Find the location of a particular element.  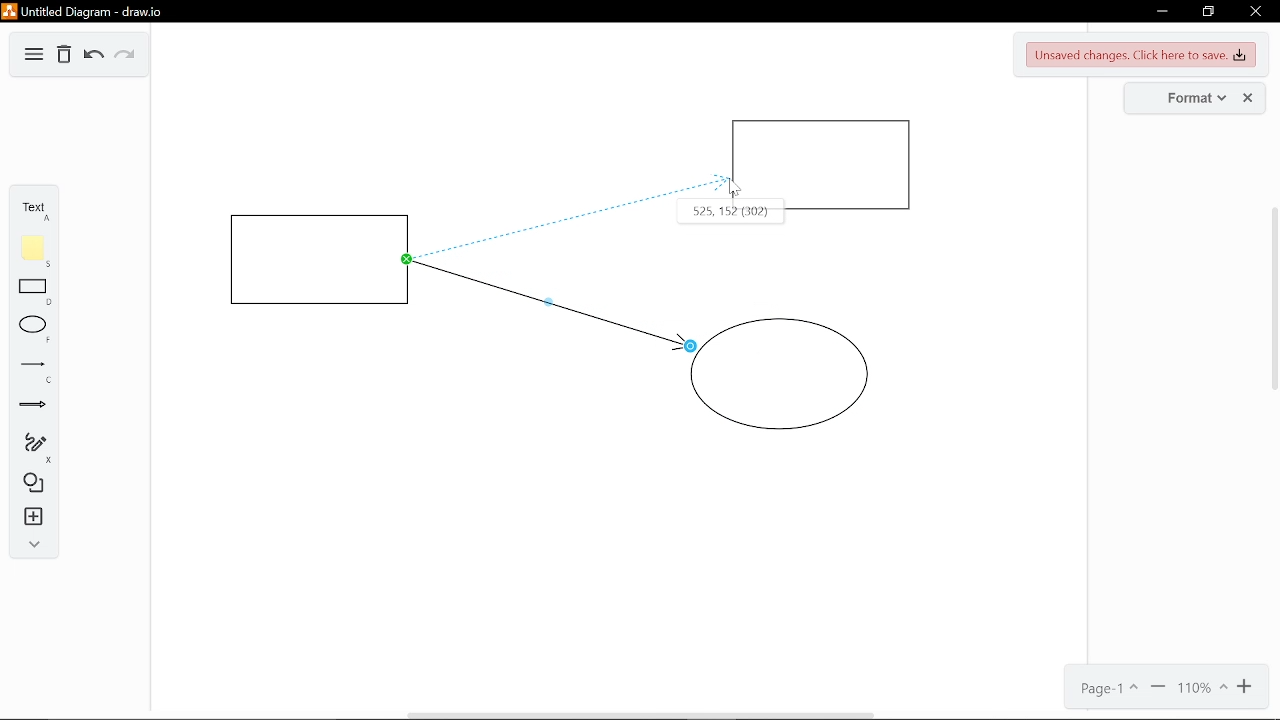

Ellipse is located at coordinates (34, 330).